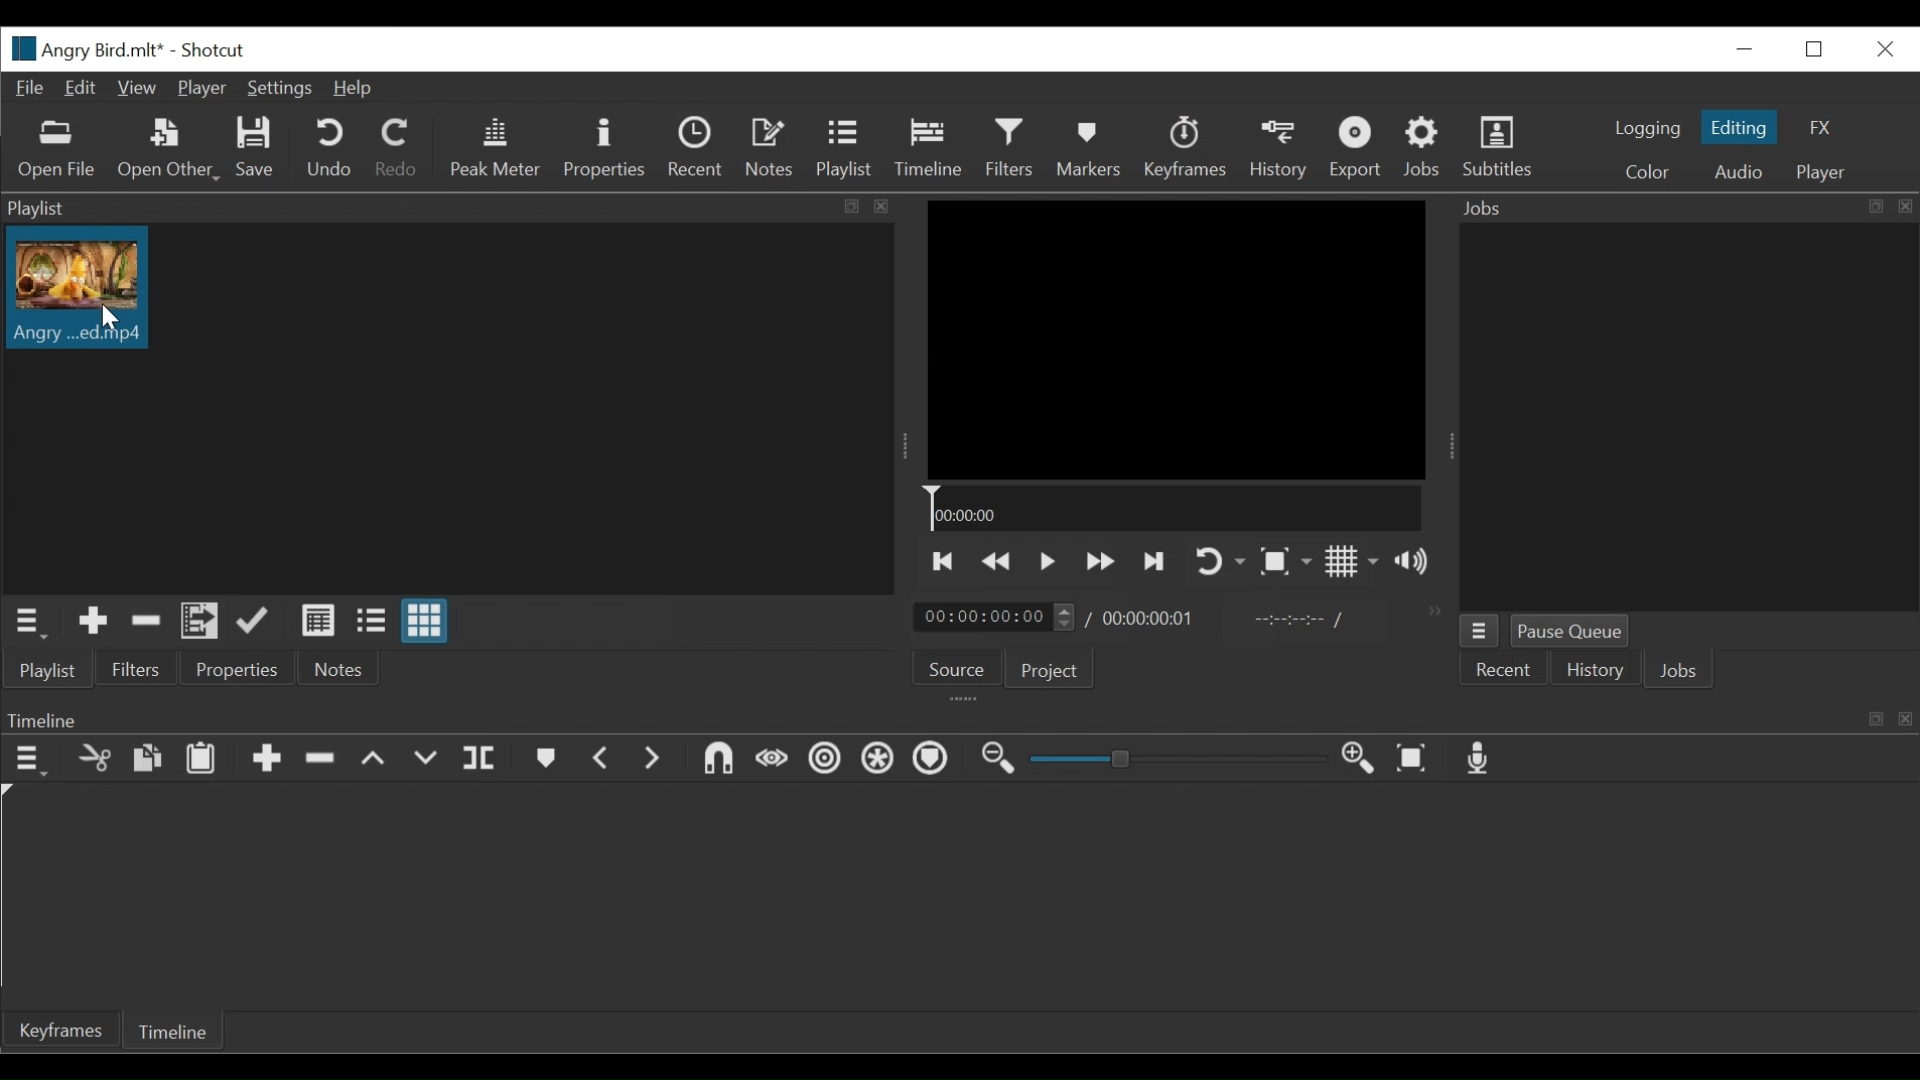  What do you see at coordinates (253, 621) in the screenshot?
I see `Update` at bounding box center [253, 621].